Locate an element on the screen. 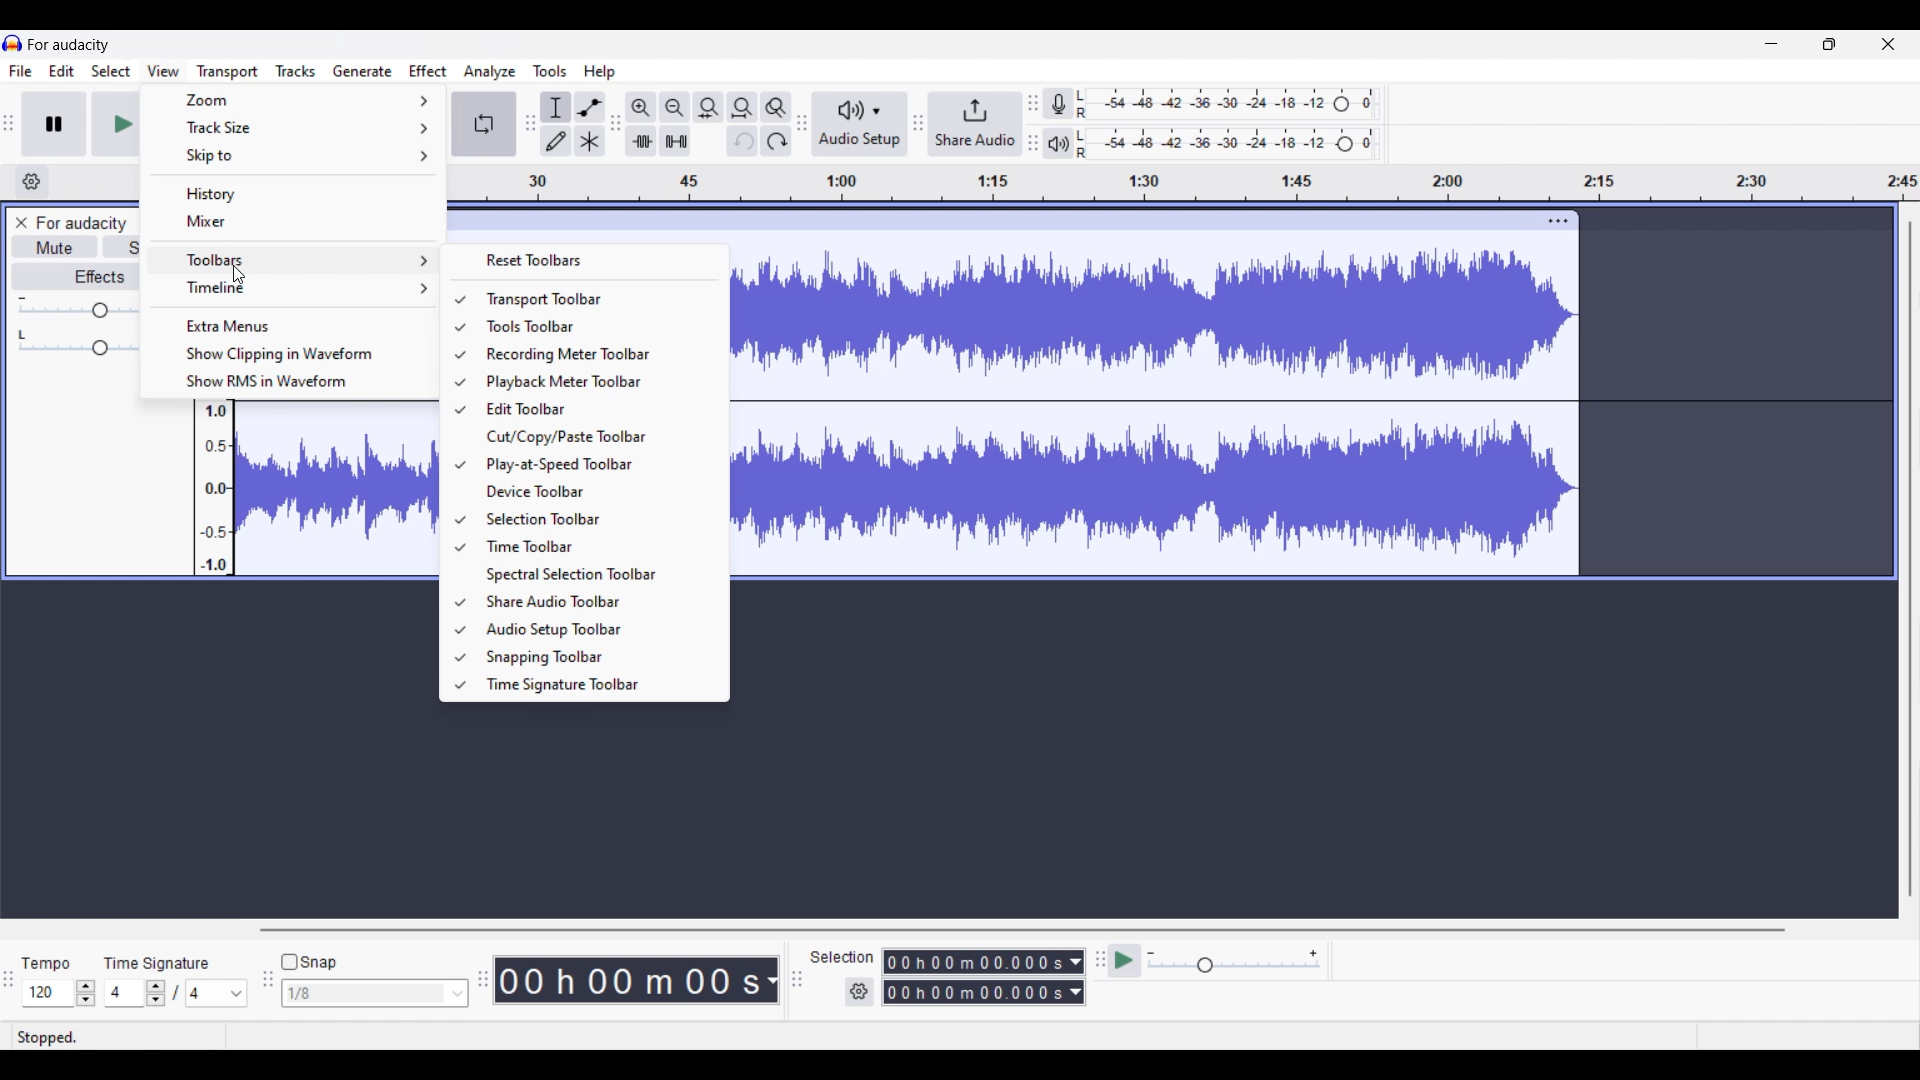  Audio setup toolbar is located at coordinates (596, 629).